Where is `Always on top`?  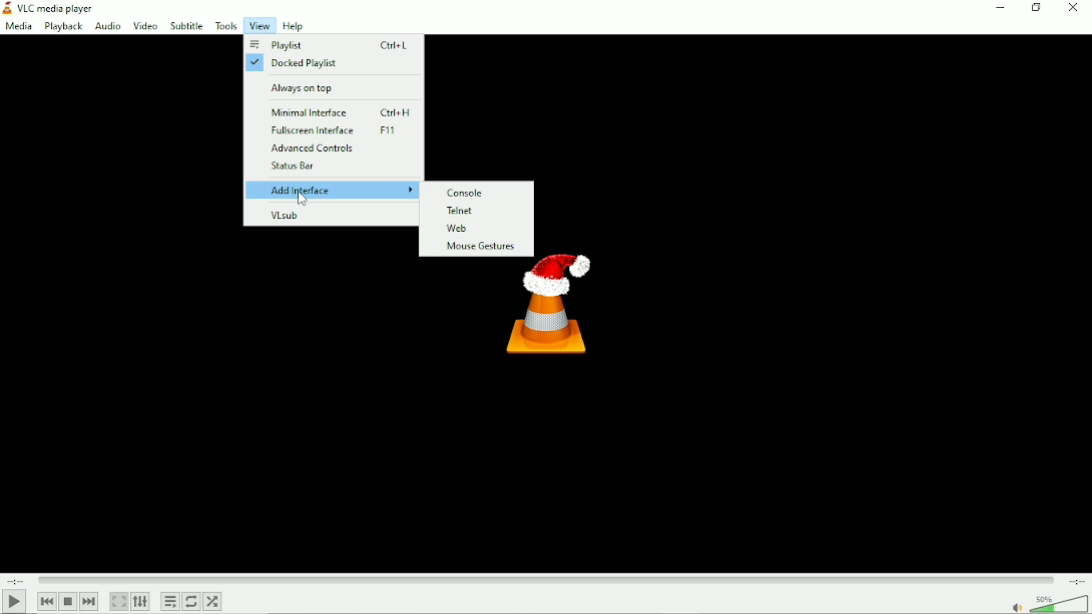 Always on top is located at coordinates (332, 87).